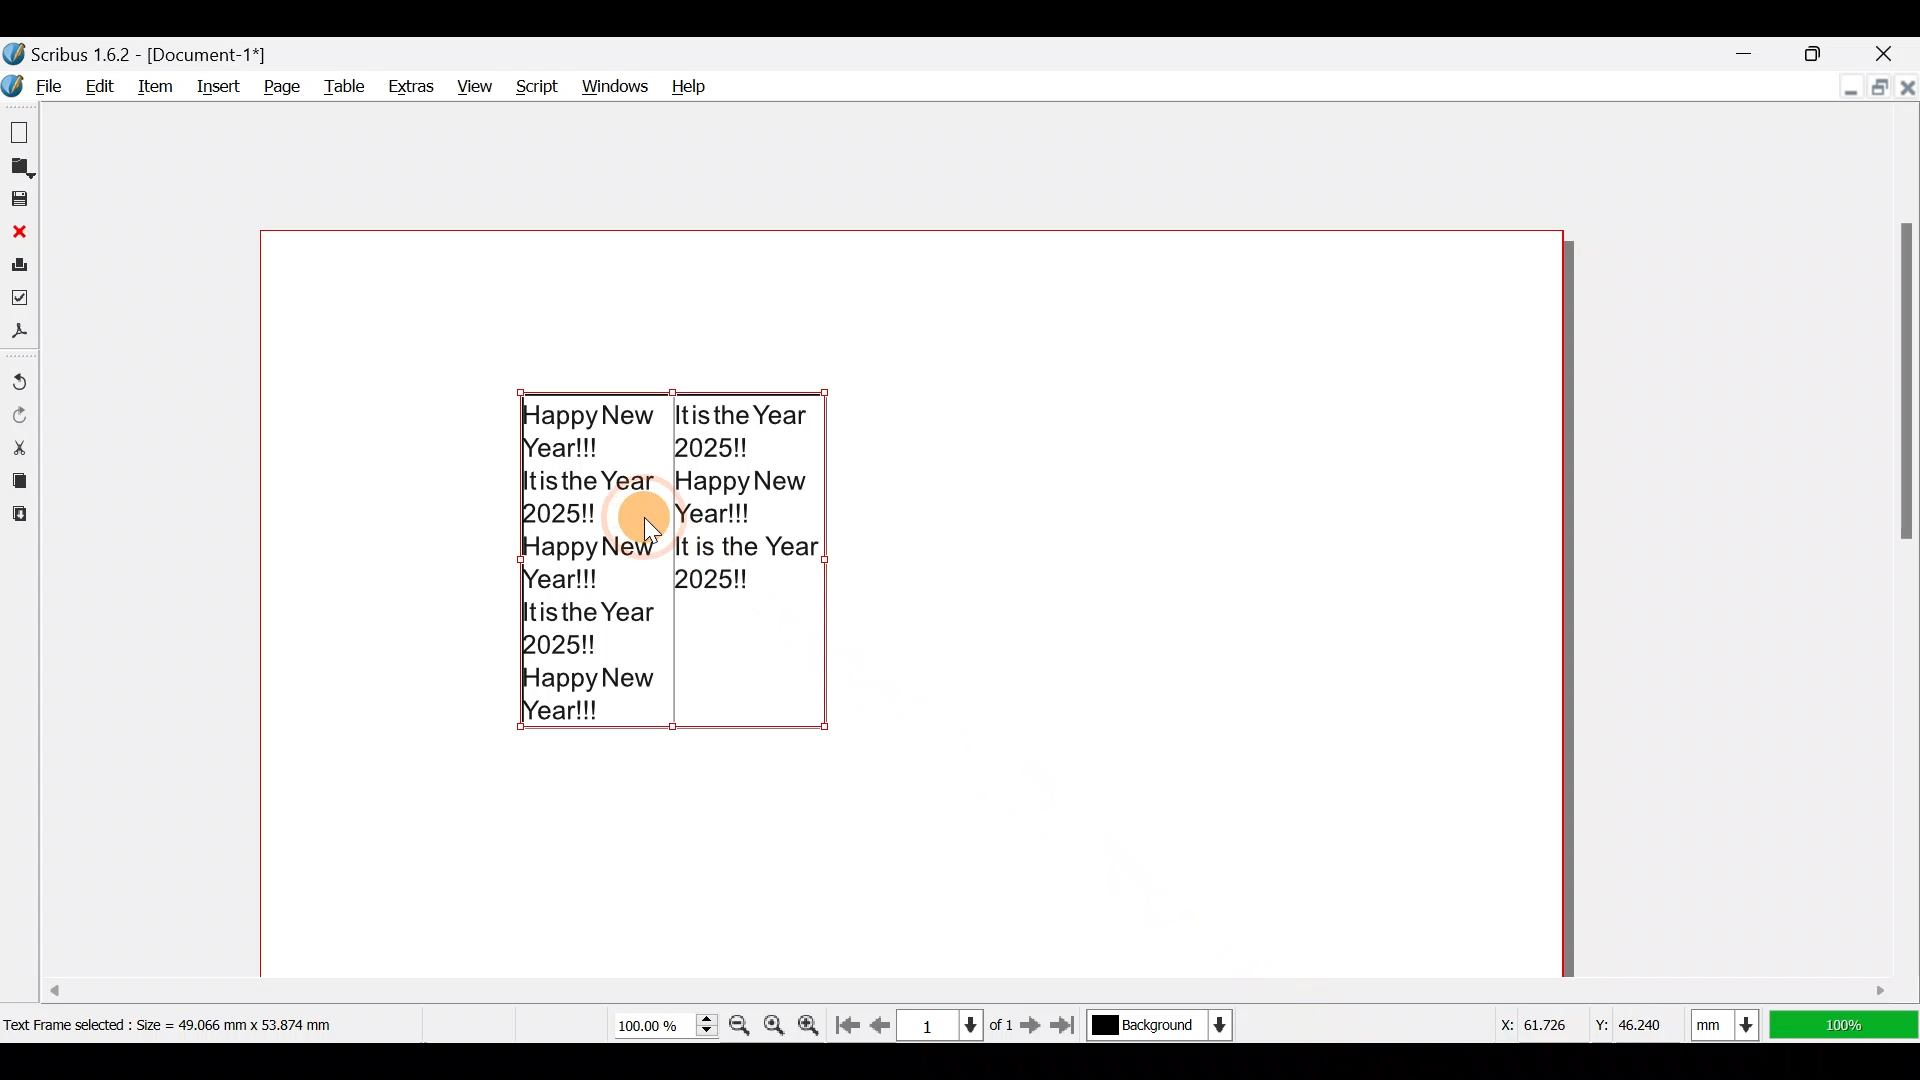 Image resolution: width=1920 pixels, height=1080 pixels. Describe the element at coordinates (1876, 89) in the screenshot. I see `Maximize` at that location.